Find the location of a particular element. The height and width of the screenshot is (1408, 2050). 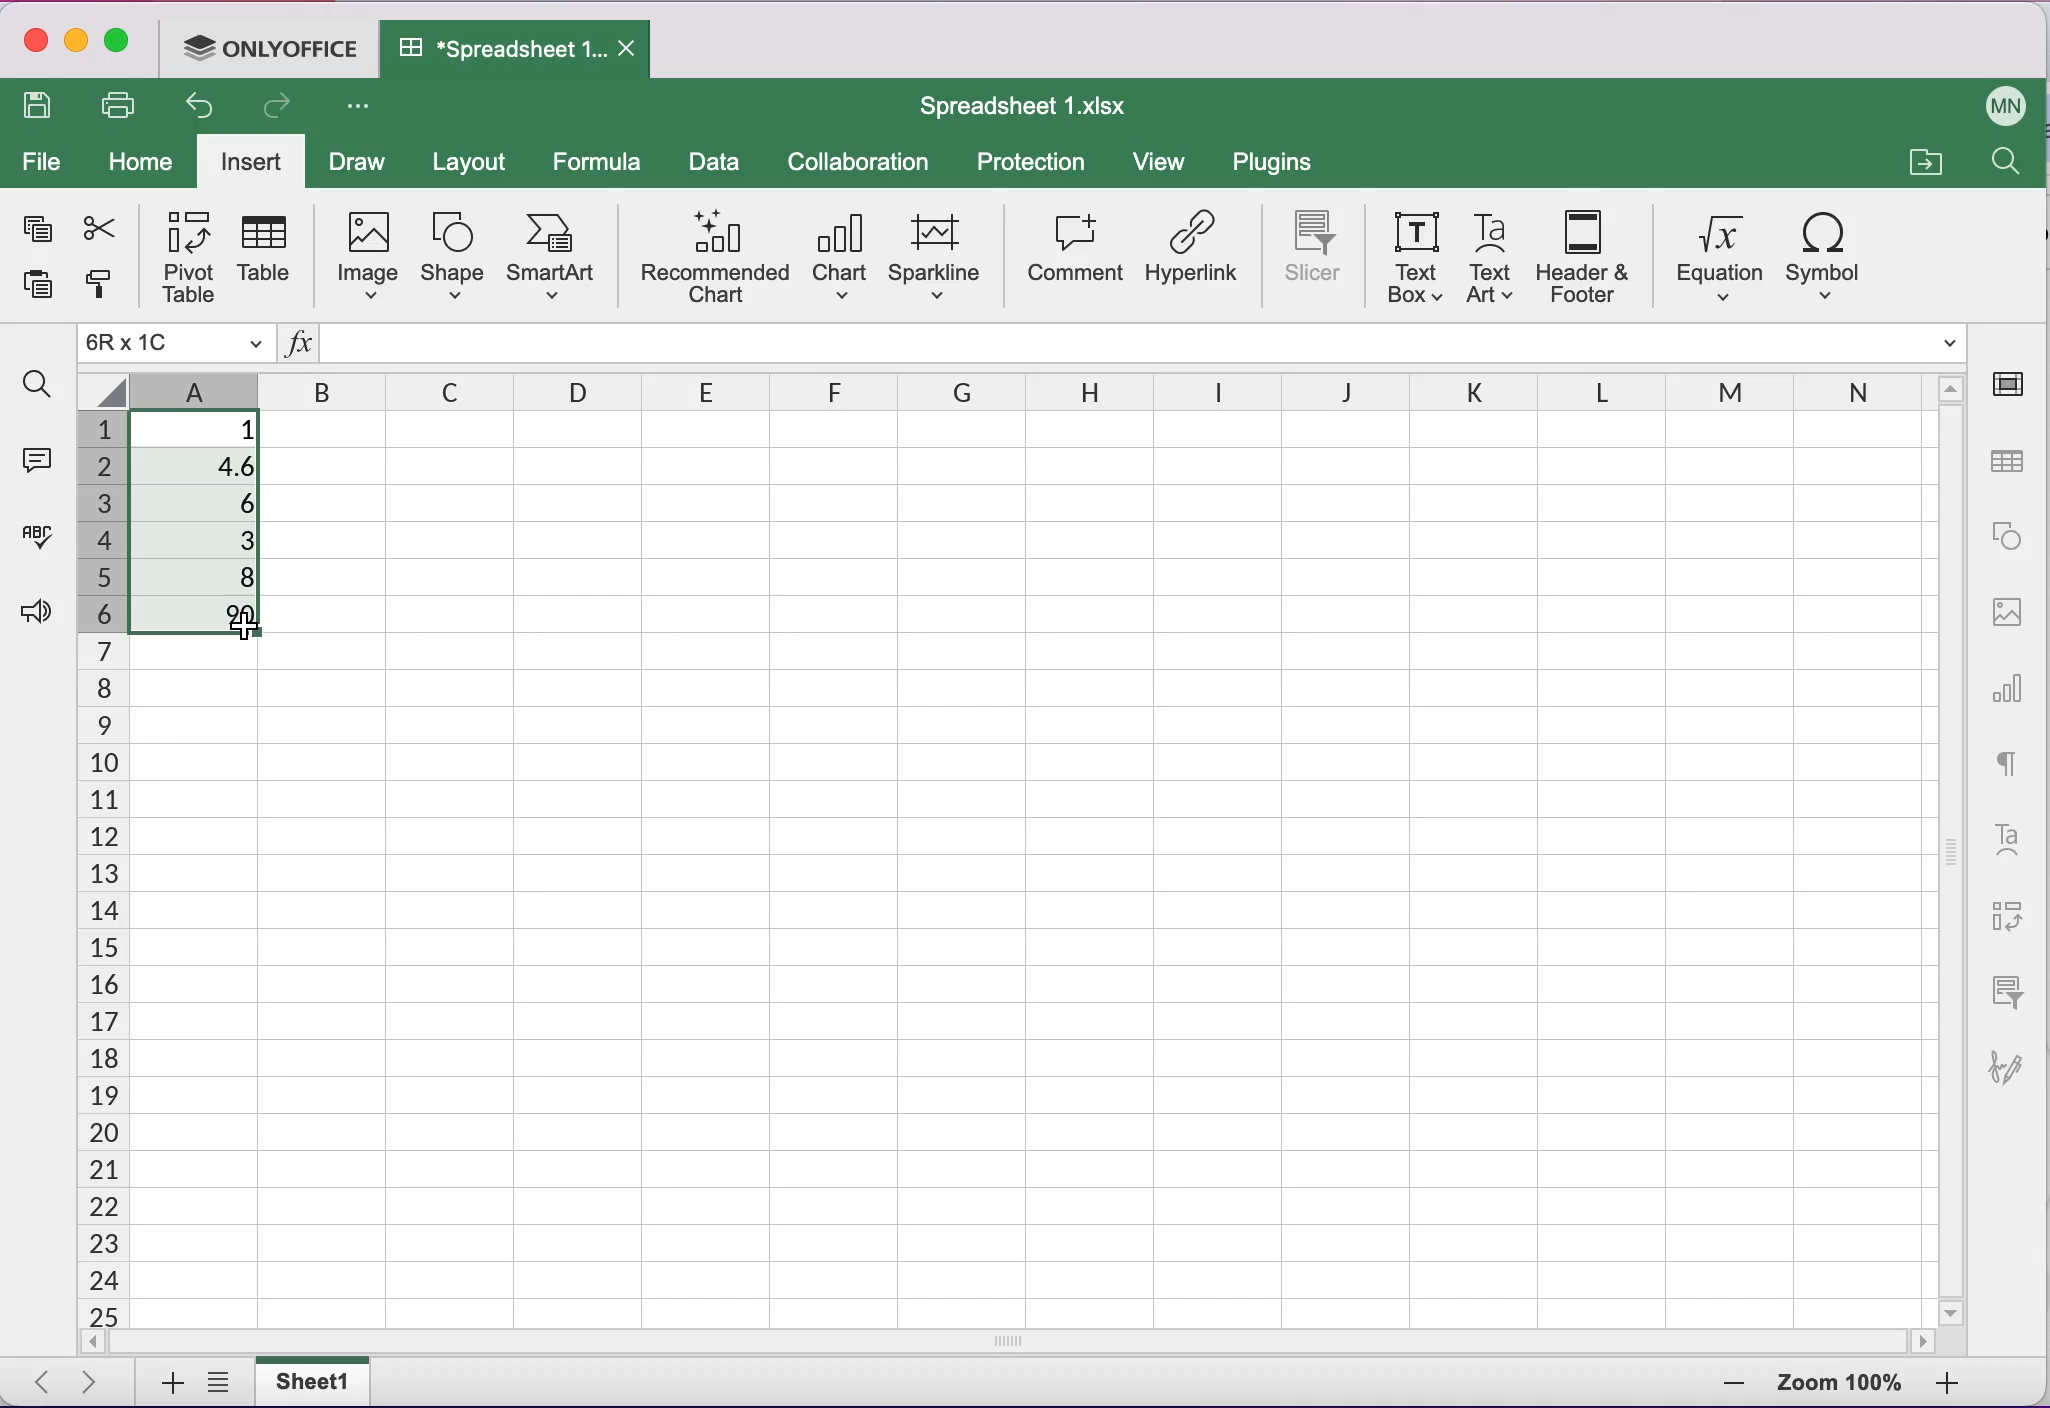

4.6 is located at coordinates (209, 470).